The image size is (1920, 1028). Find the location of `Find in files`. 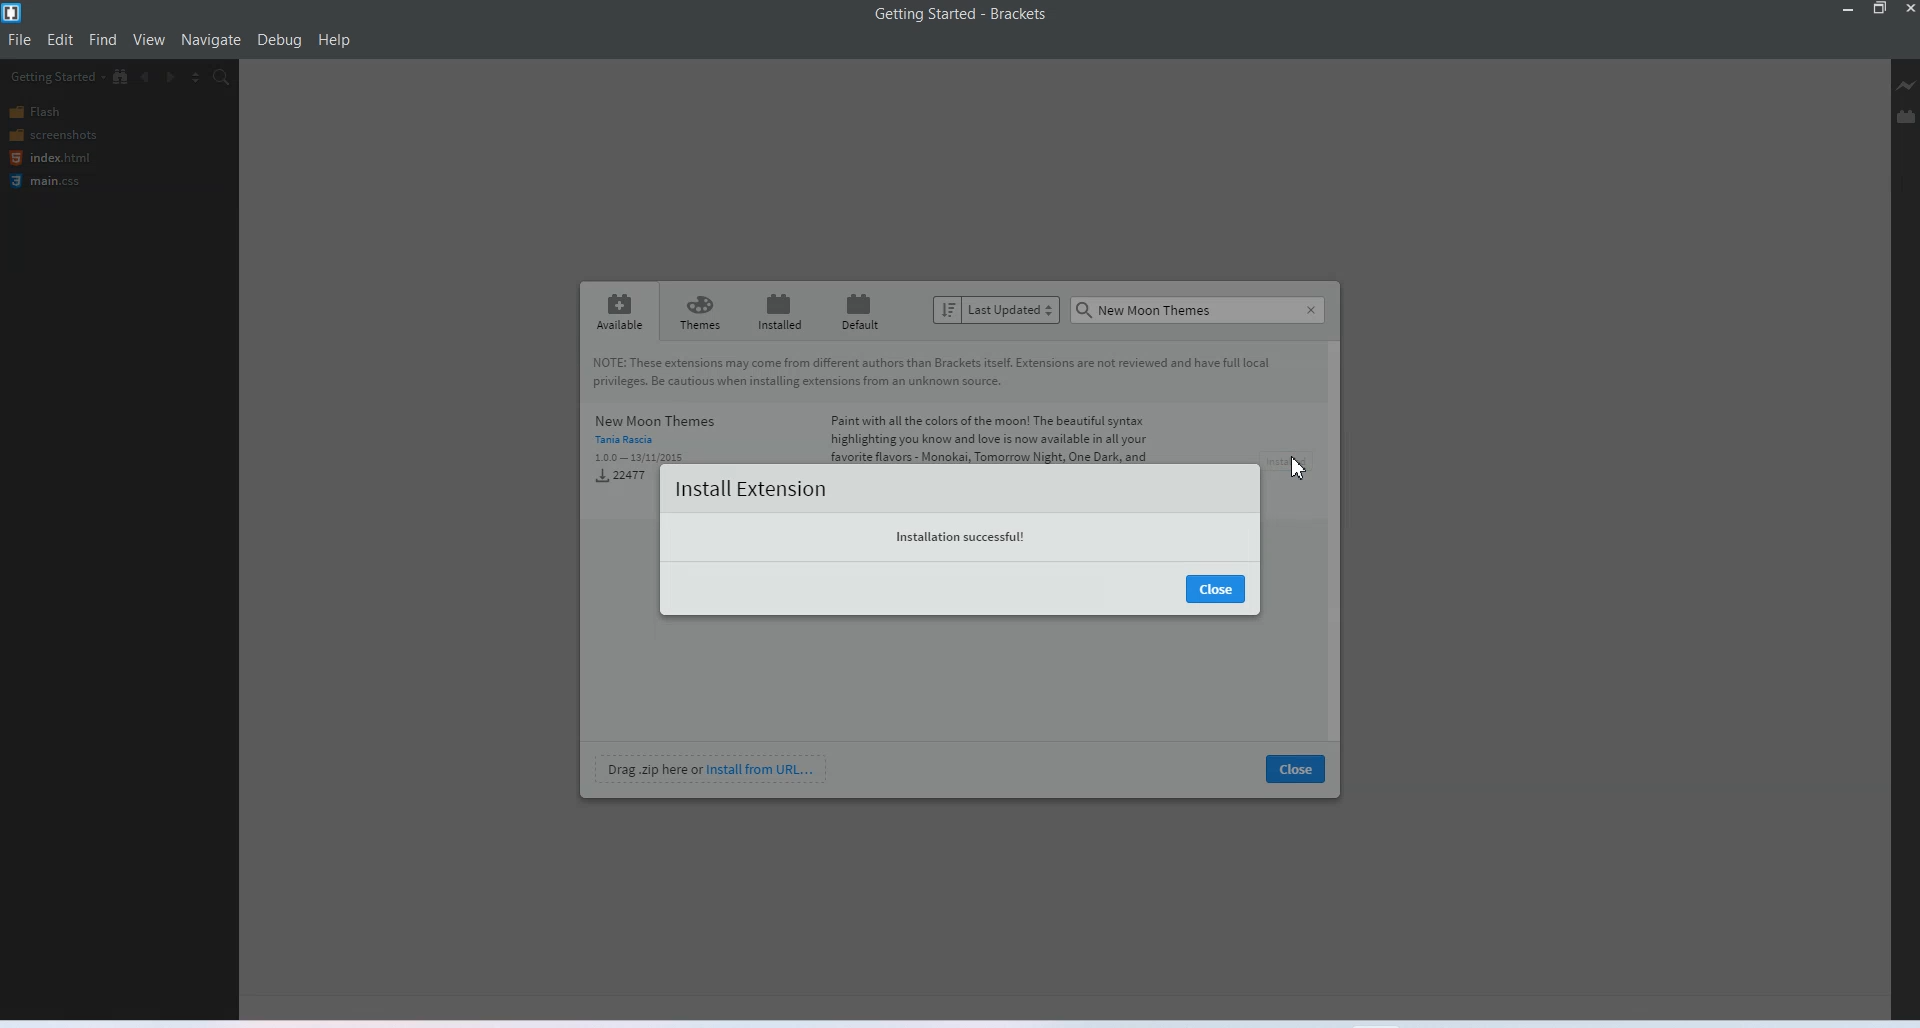

Find in files is located at coordinates (222, 77).